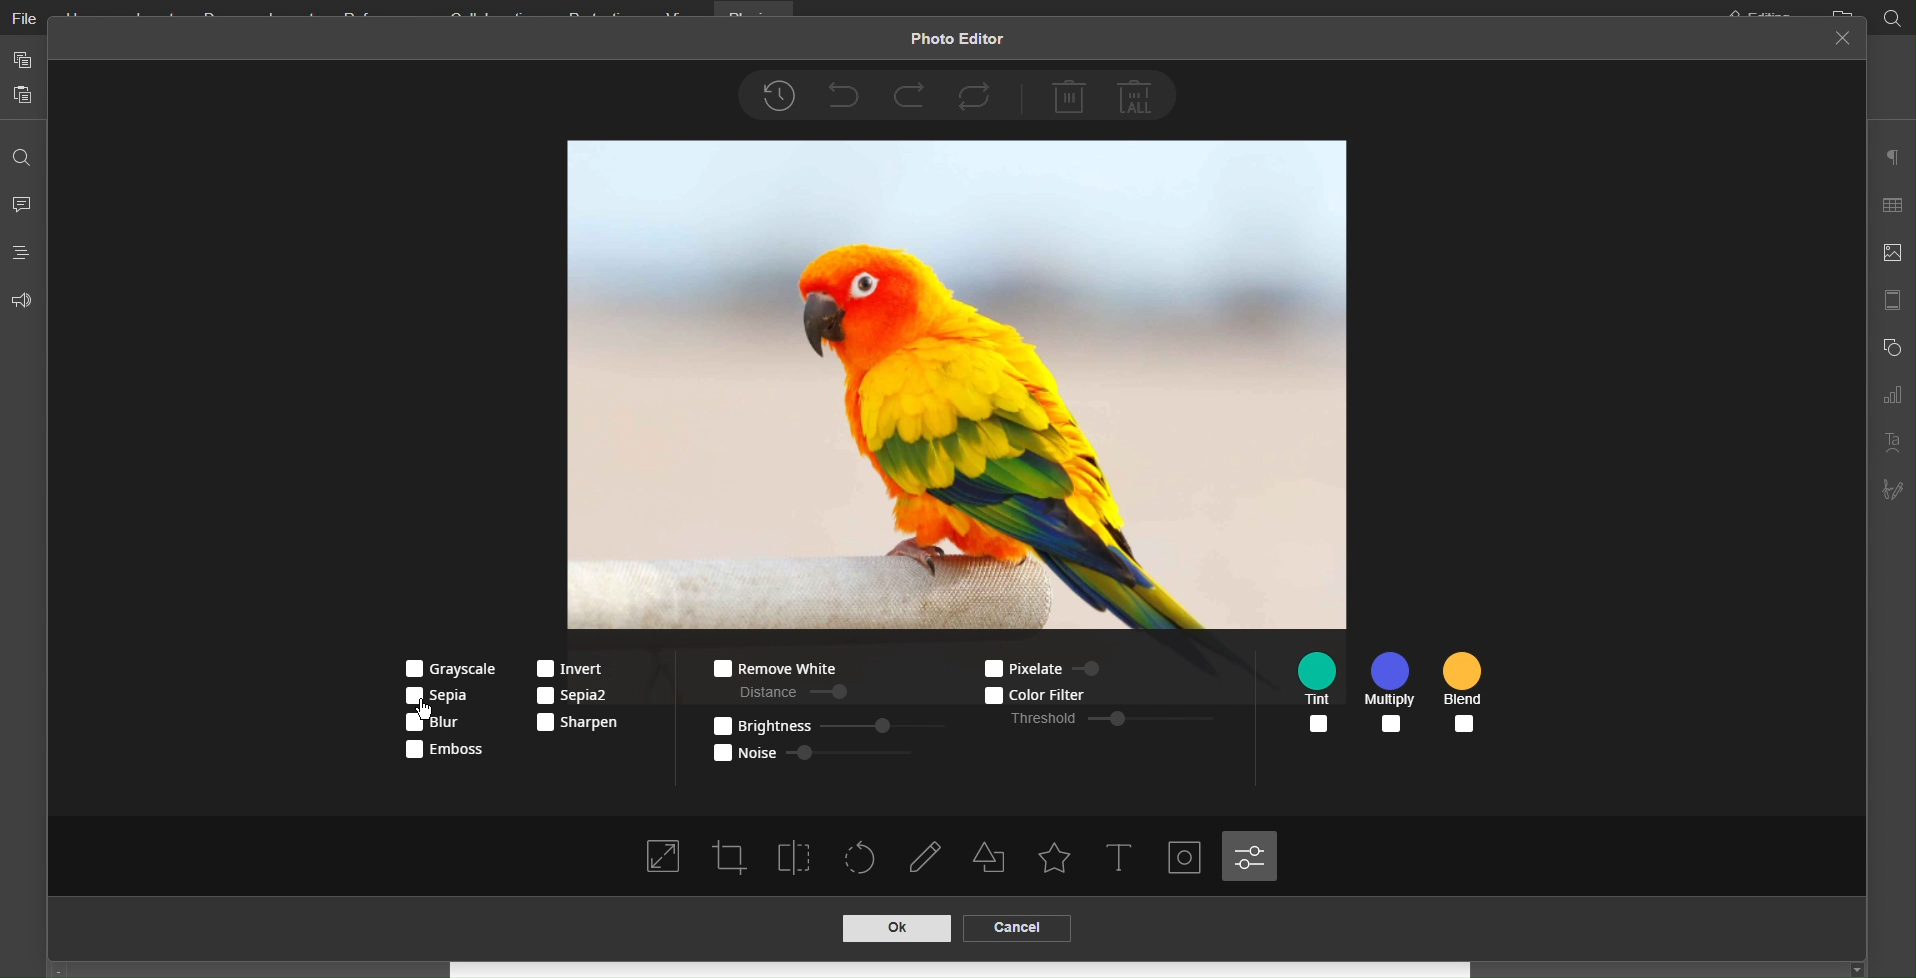 The width and height of the screenshot is (1916, 978). Describe the element at coordinates (23, 151) in the screenshot. I see `Search` at that location.